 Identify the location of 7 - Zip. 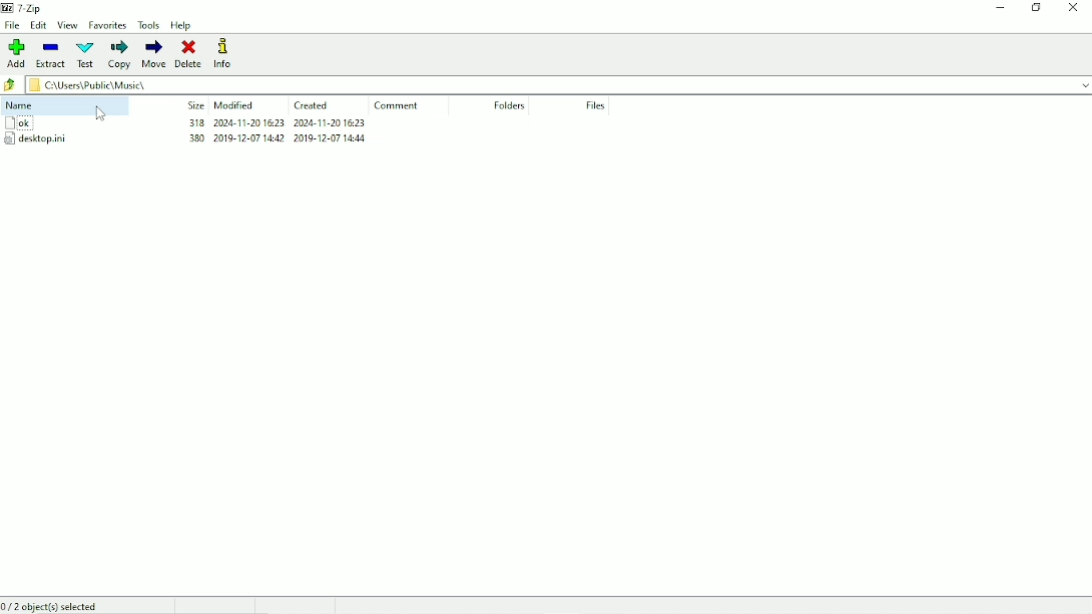
(24, 8).